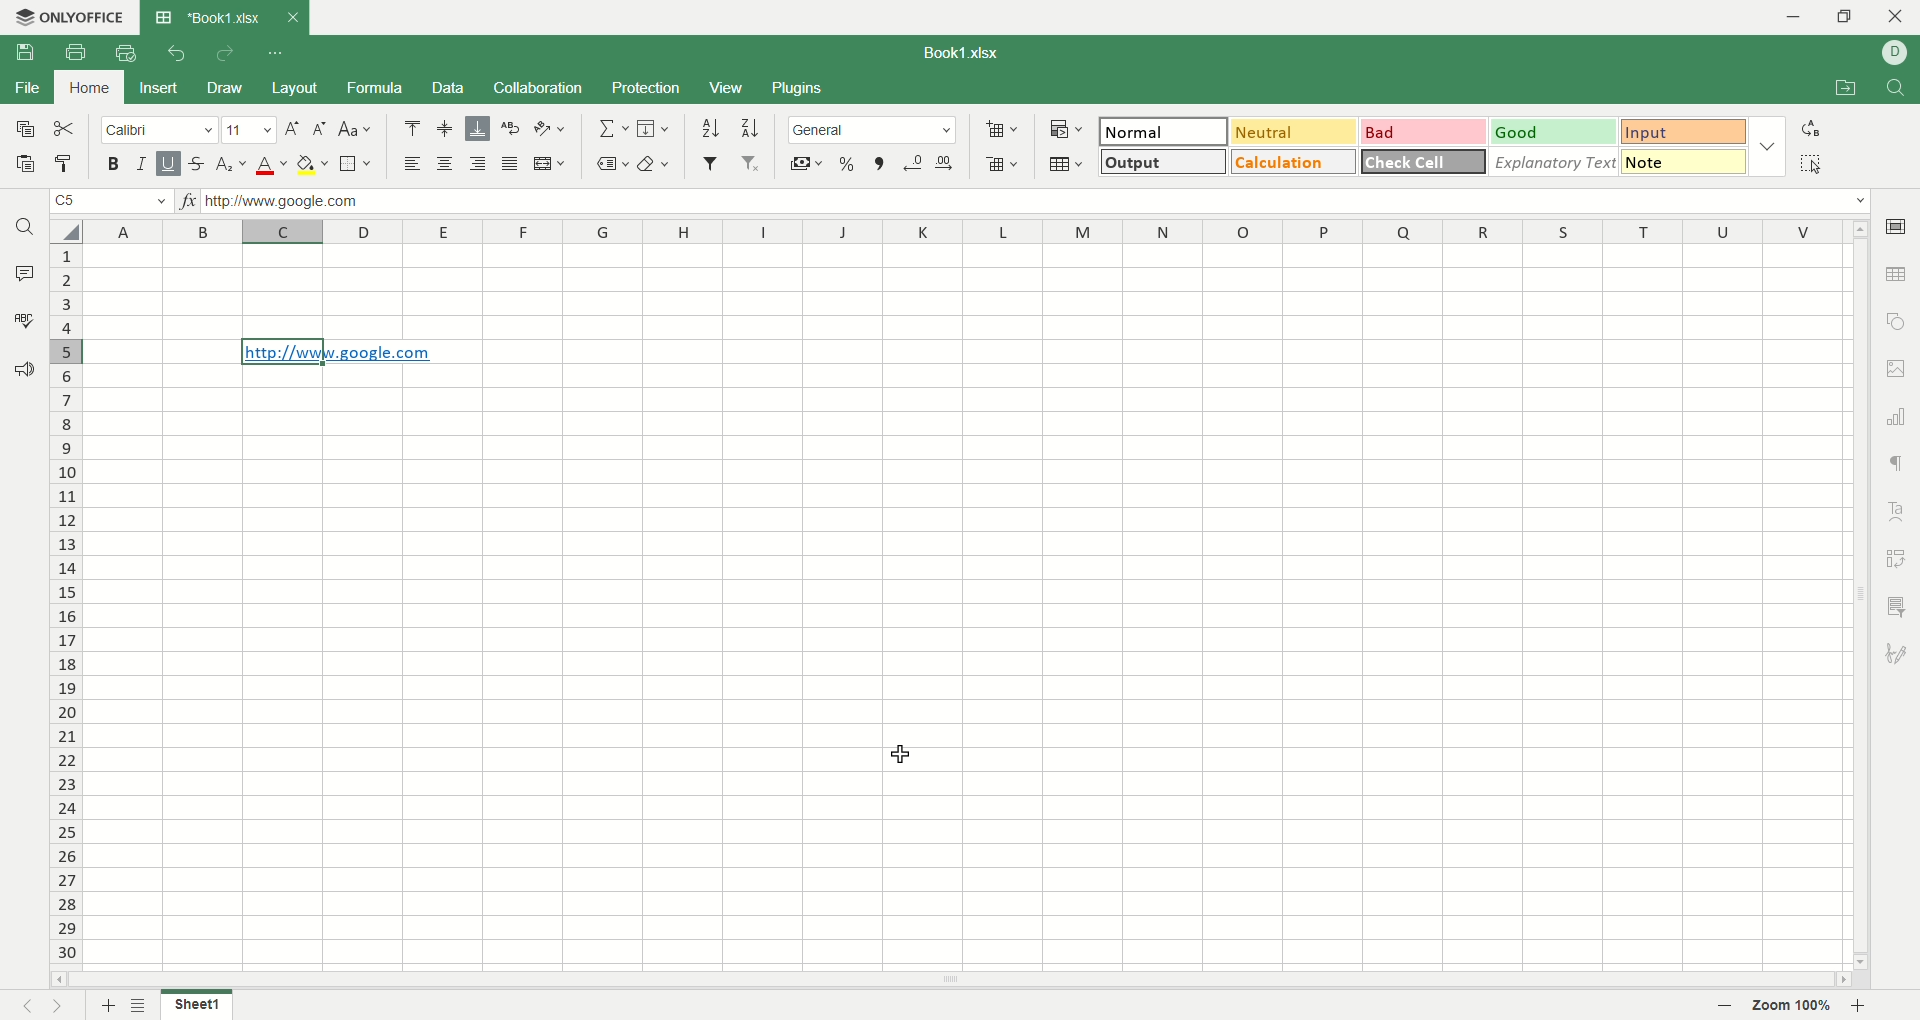 This screenshot has height=1020, width=1920. Describe the element at coordinates (1560, 161) in the screenshot. I see `explanatory text` at that location.